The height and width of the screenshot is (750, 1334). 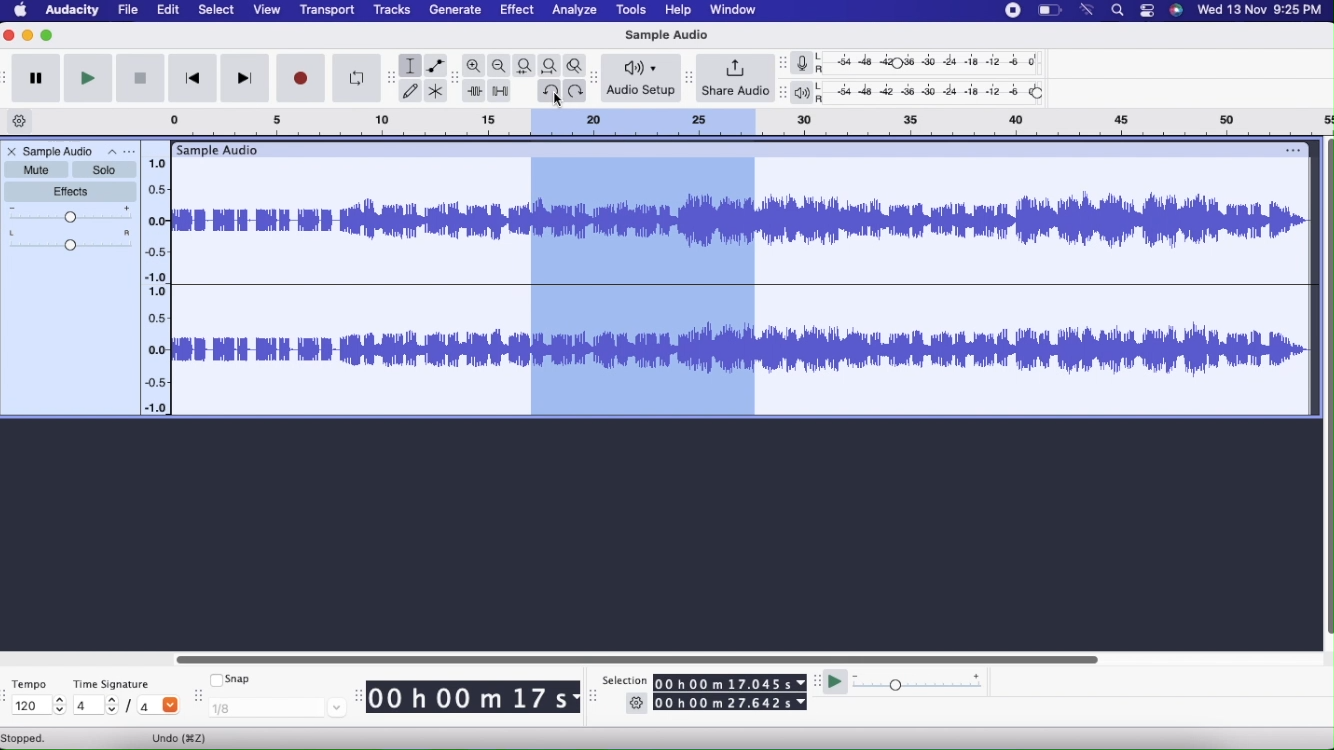 I want to click on Fit selection to width, so click(x=523, y=67).